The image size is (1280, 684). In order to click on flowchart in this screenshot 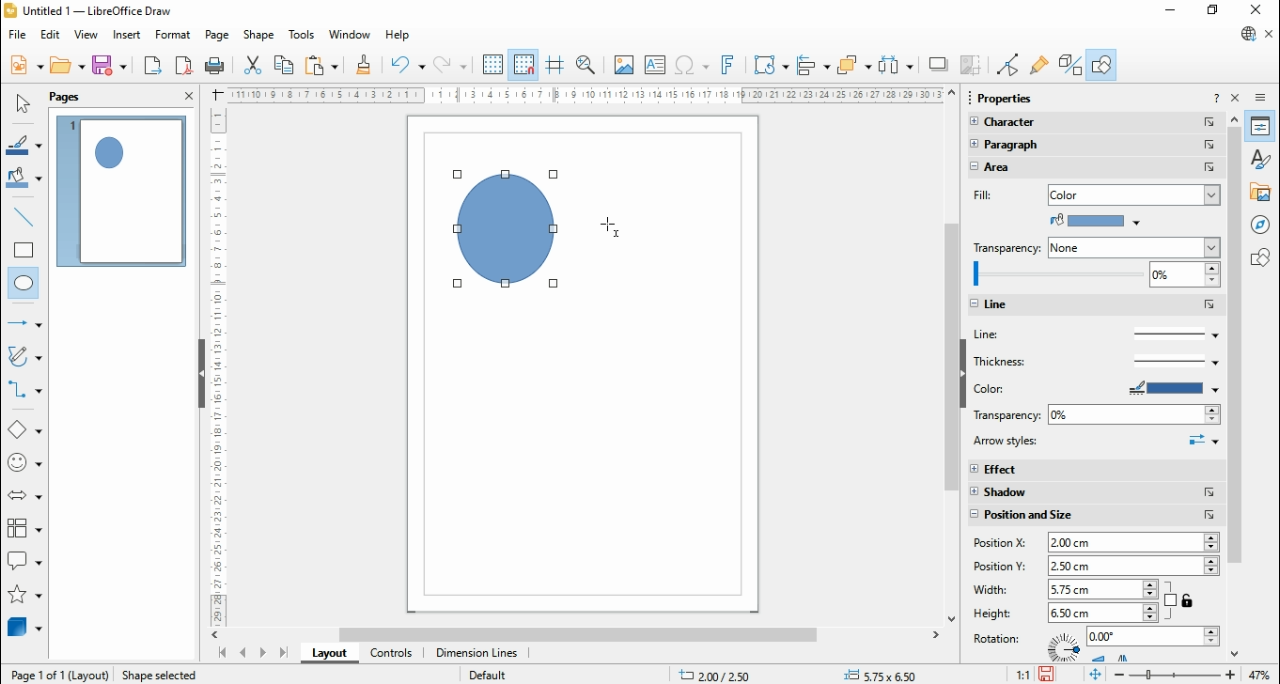, I will do `click(25, 532)`.